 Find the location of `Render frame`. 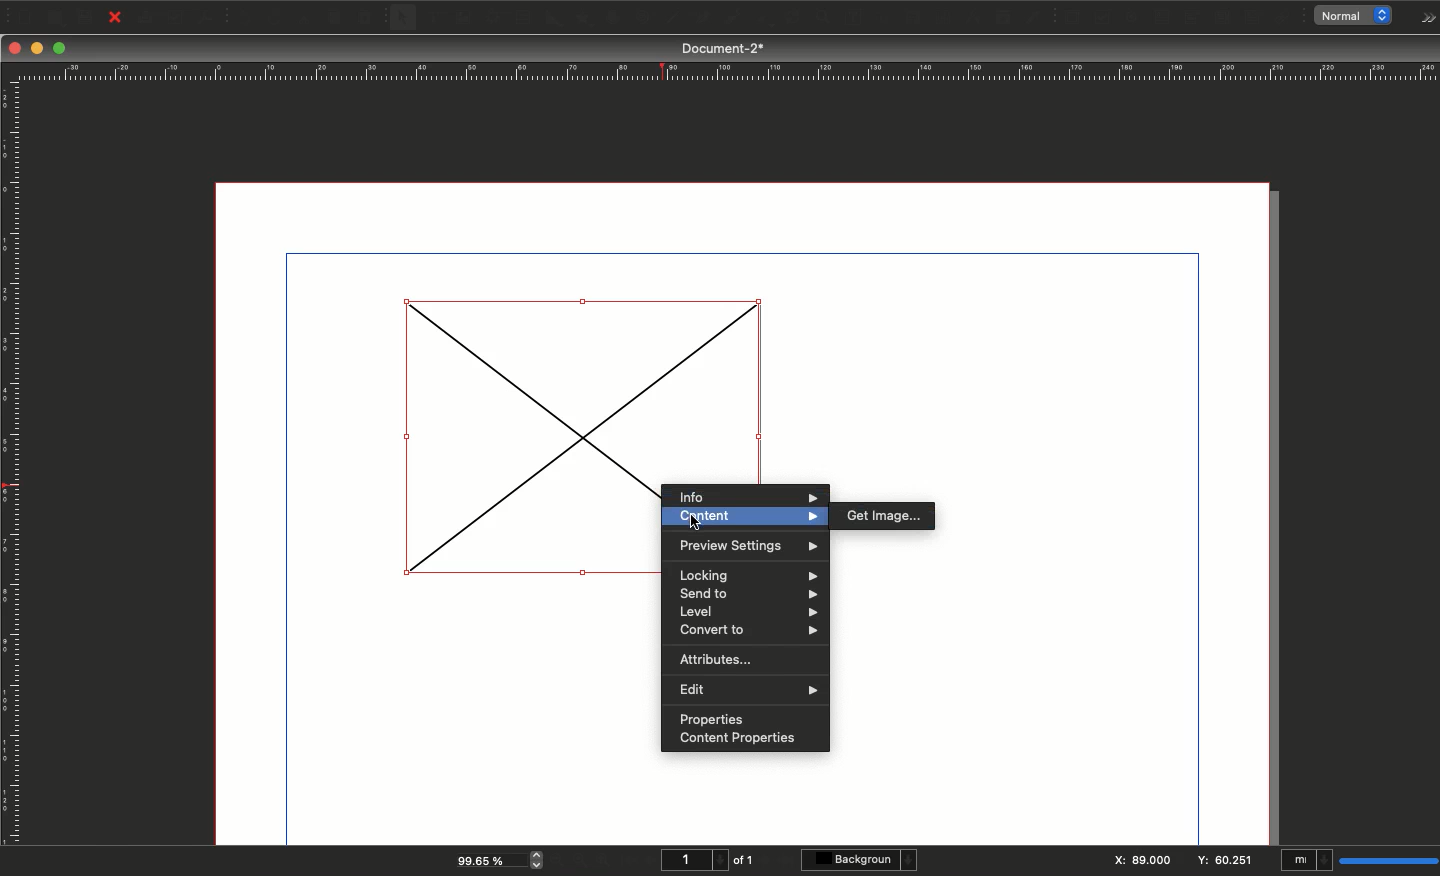

Render frame is located at coordinates (491, 18).